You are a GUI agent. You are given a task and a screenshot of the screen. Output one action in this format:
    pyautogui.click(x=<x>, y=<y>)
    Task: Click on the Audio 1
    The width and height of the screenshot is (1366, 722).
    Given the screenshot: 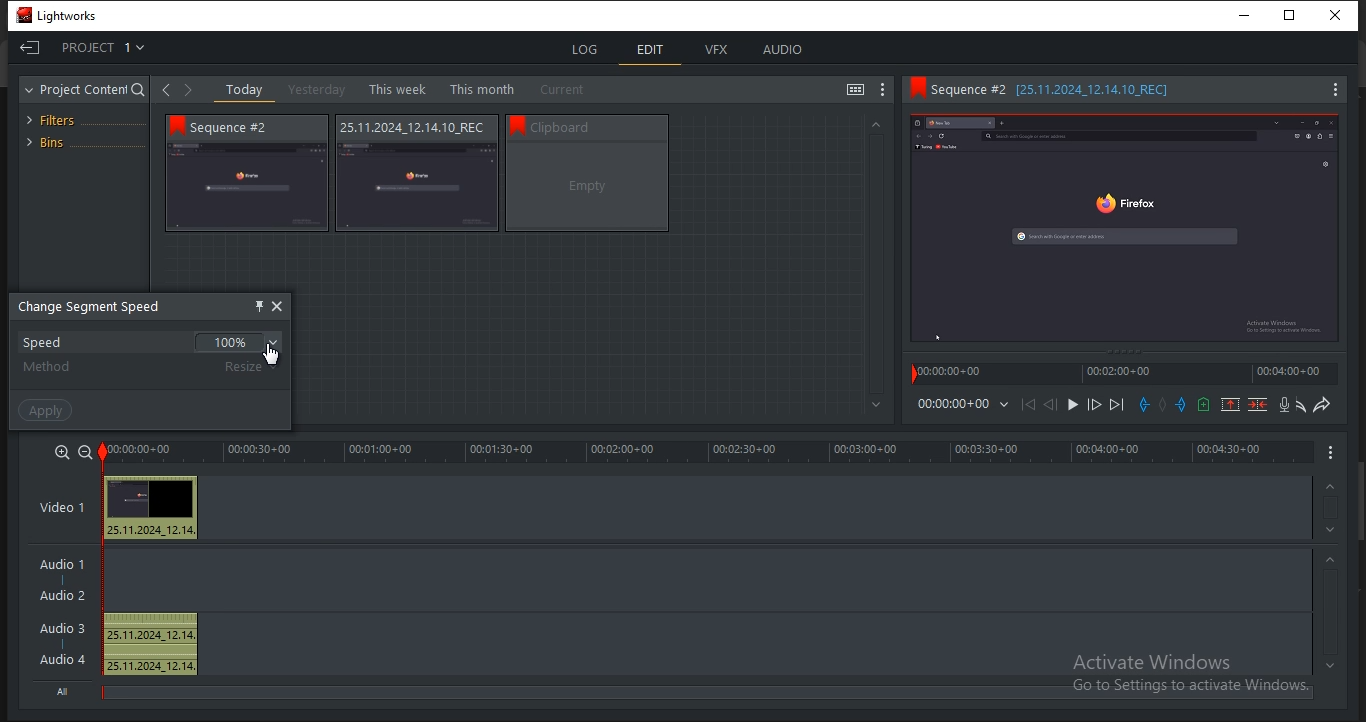 What is the action you would take?
    pyautogui.click(x=66, y=568)
    